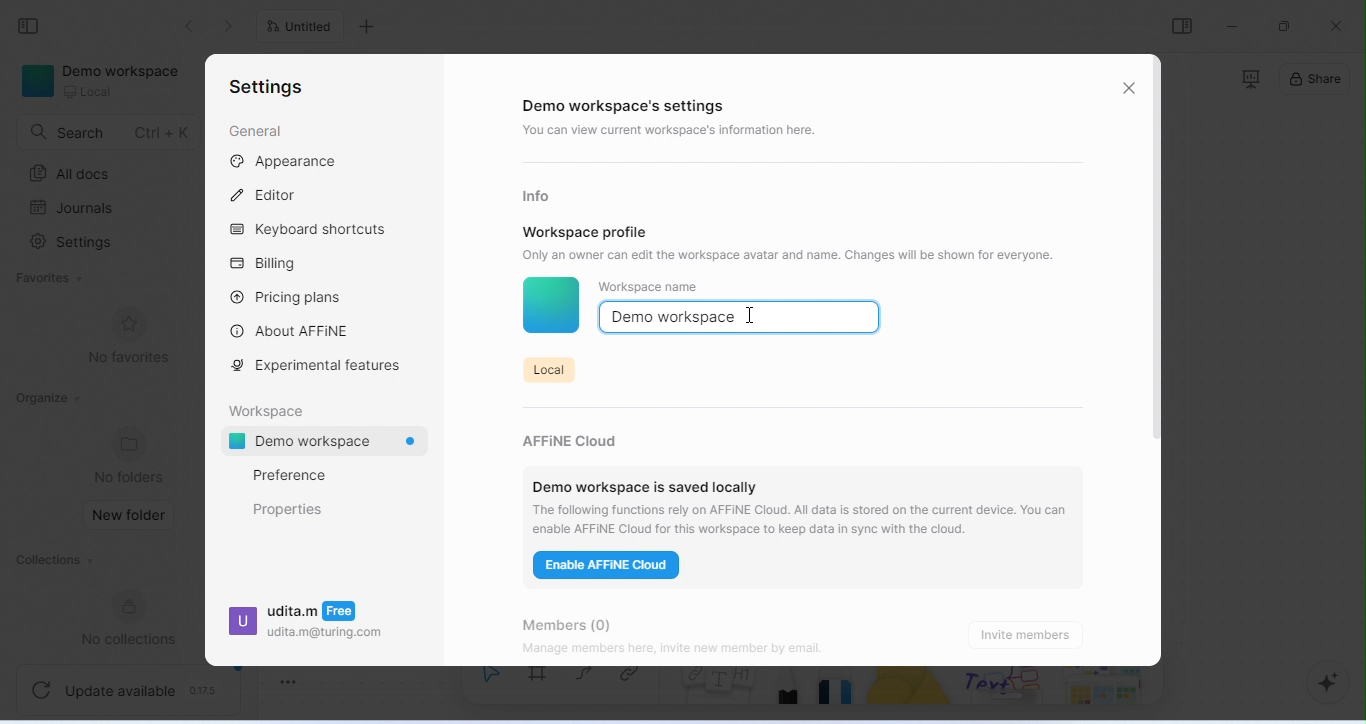  Describe the element at coordinates (293, 330) in the screenshot. I see `about affine` at that location.